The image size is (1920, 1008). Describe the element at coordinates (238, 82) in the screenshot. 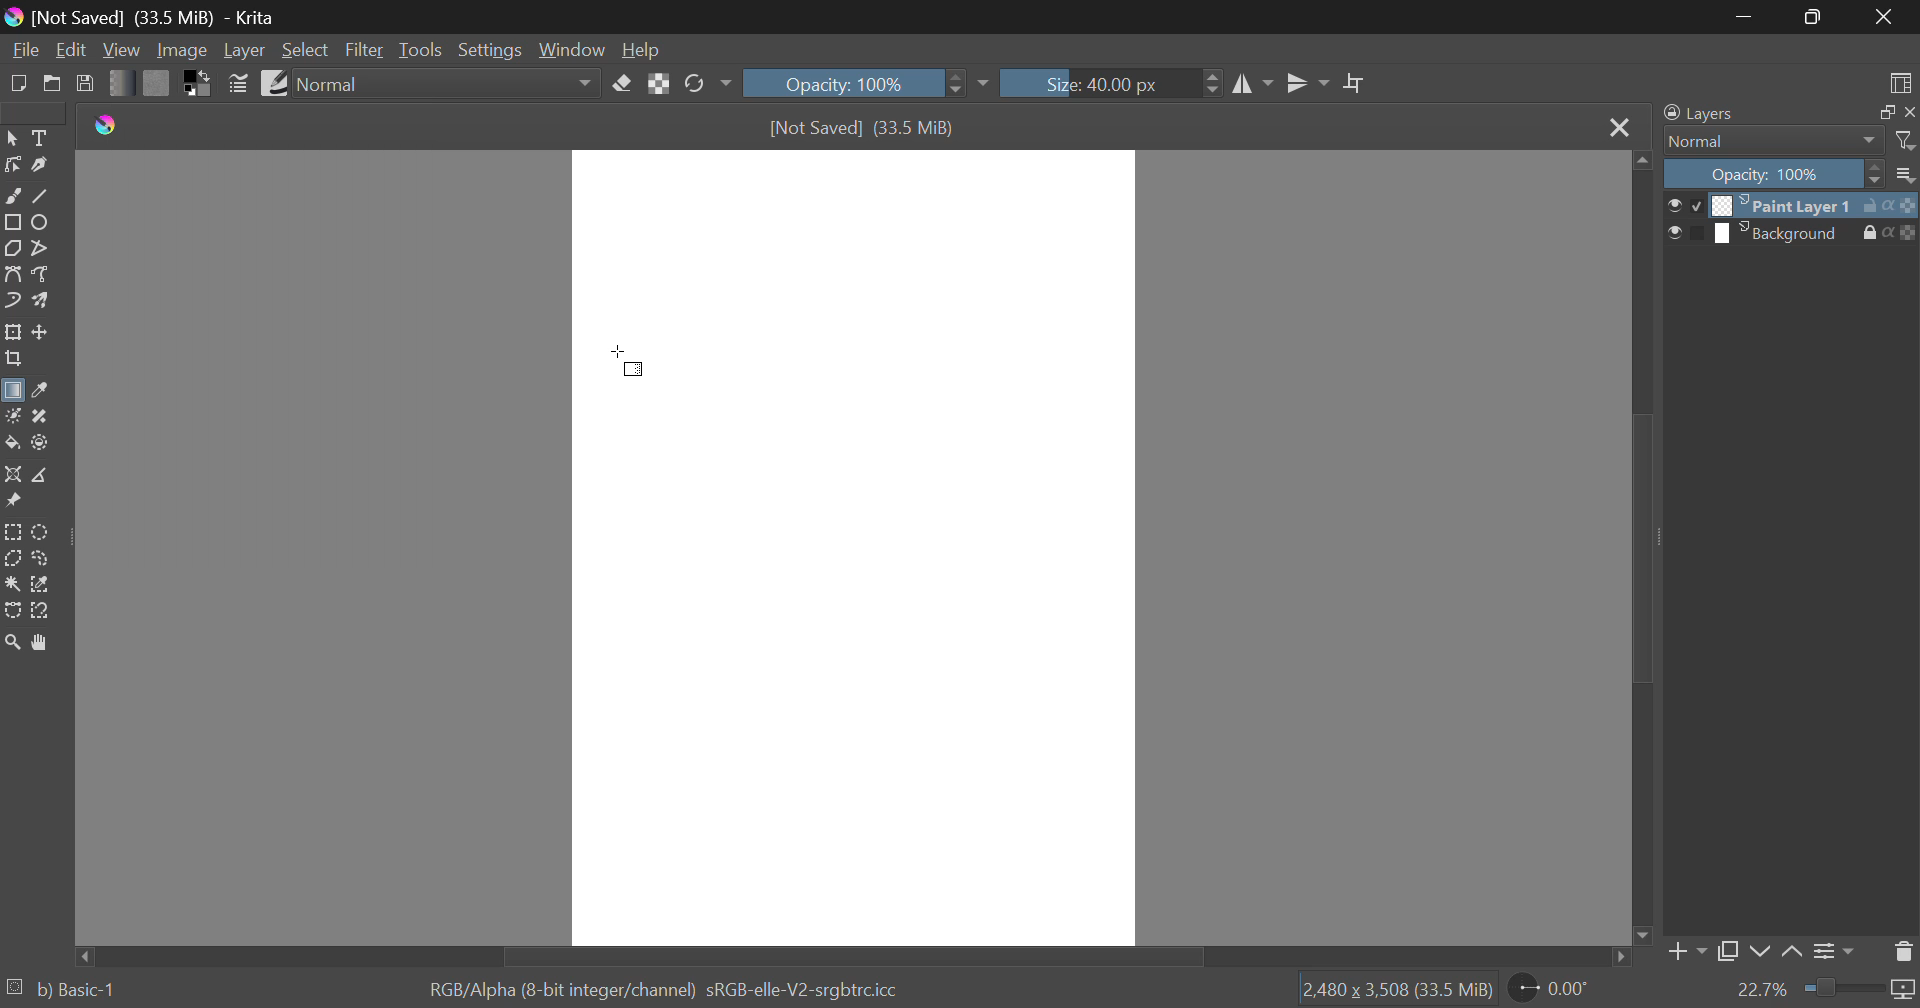

I see `Brush Settings` at that location.